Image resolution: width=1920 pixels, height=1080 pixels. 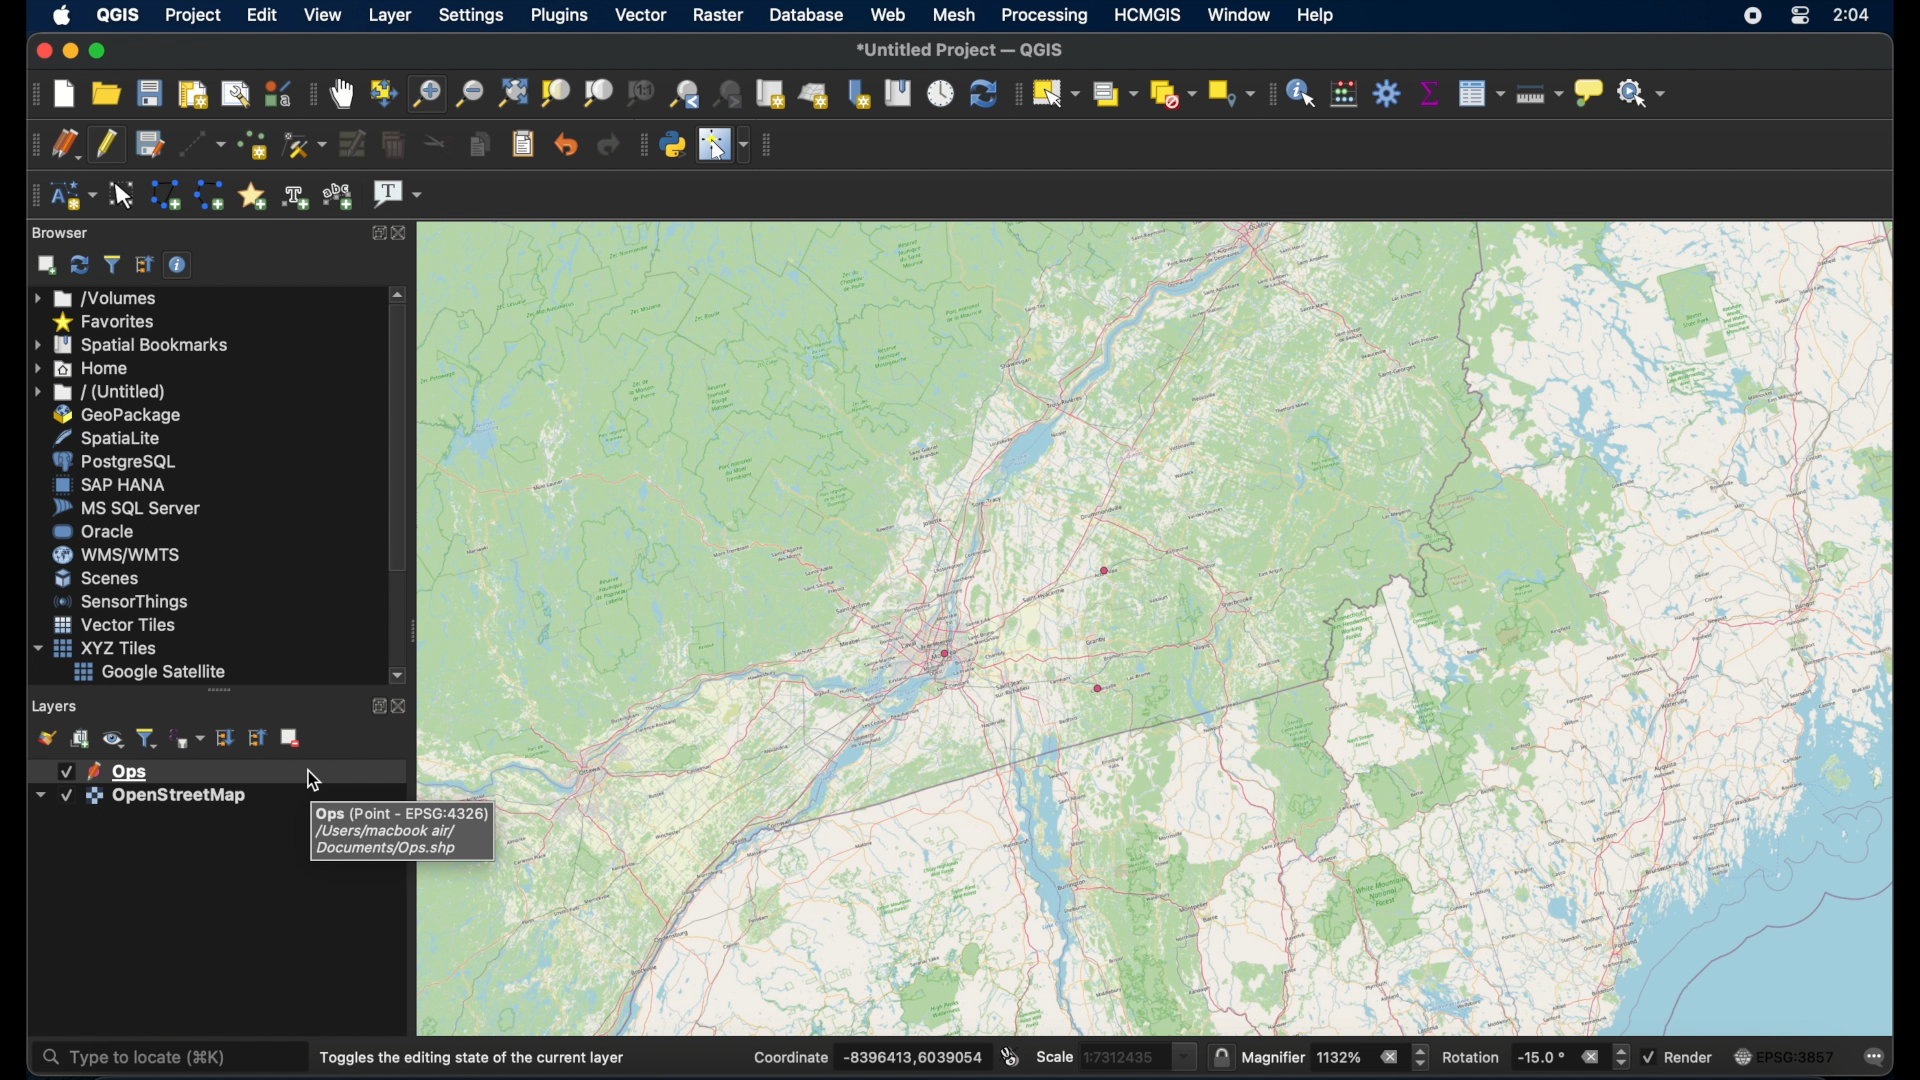 I want to click on create polygon annotation, so click(x=166, y=193).